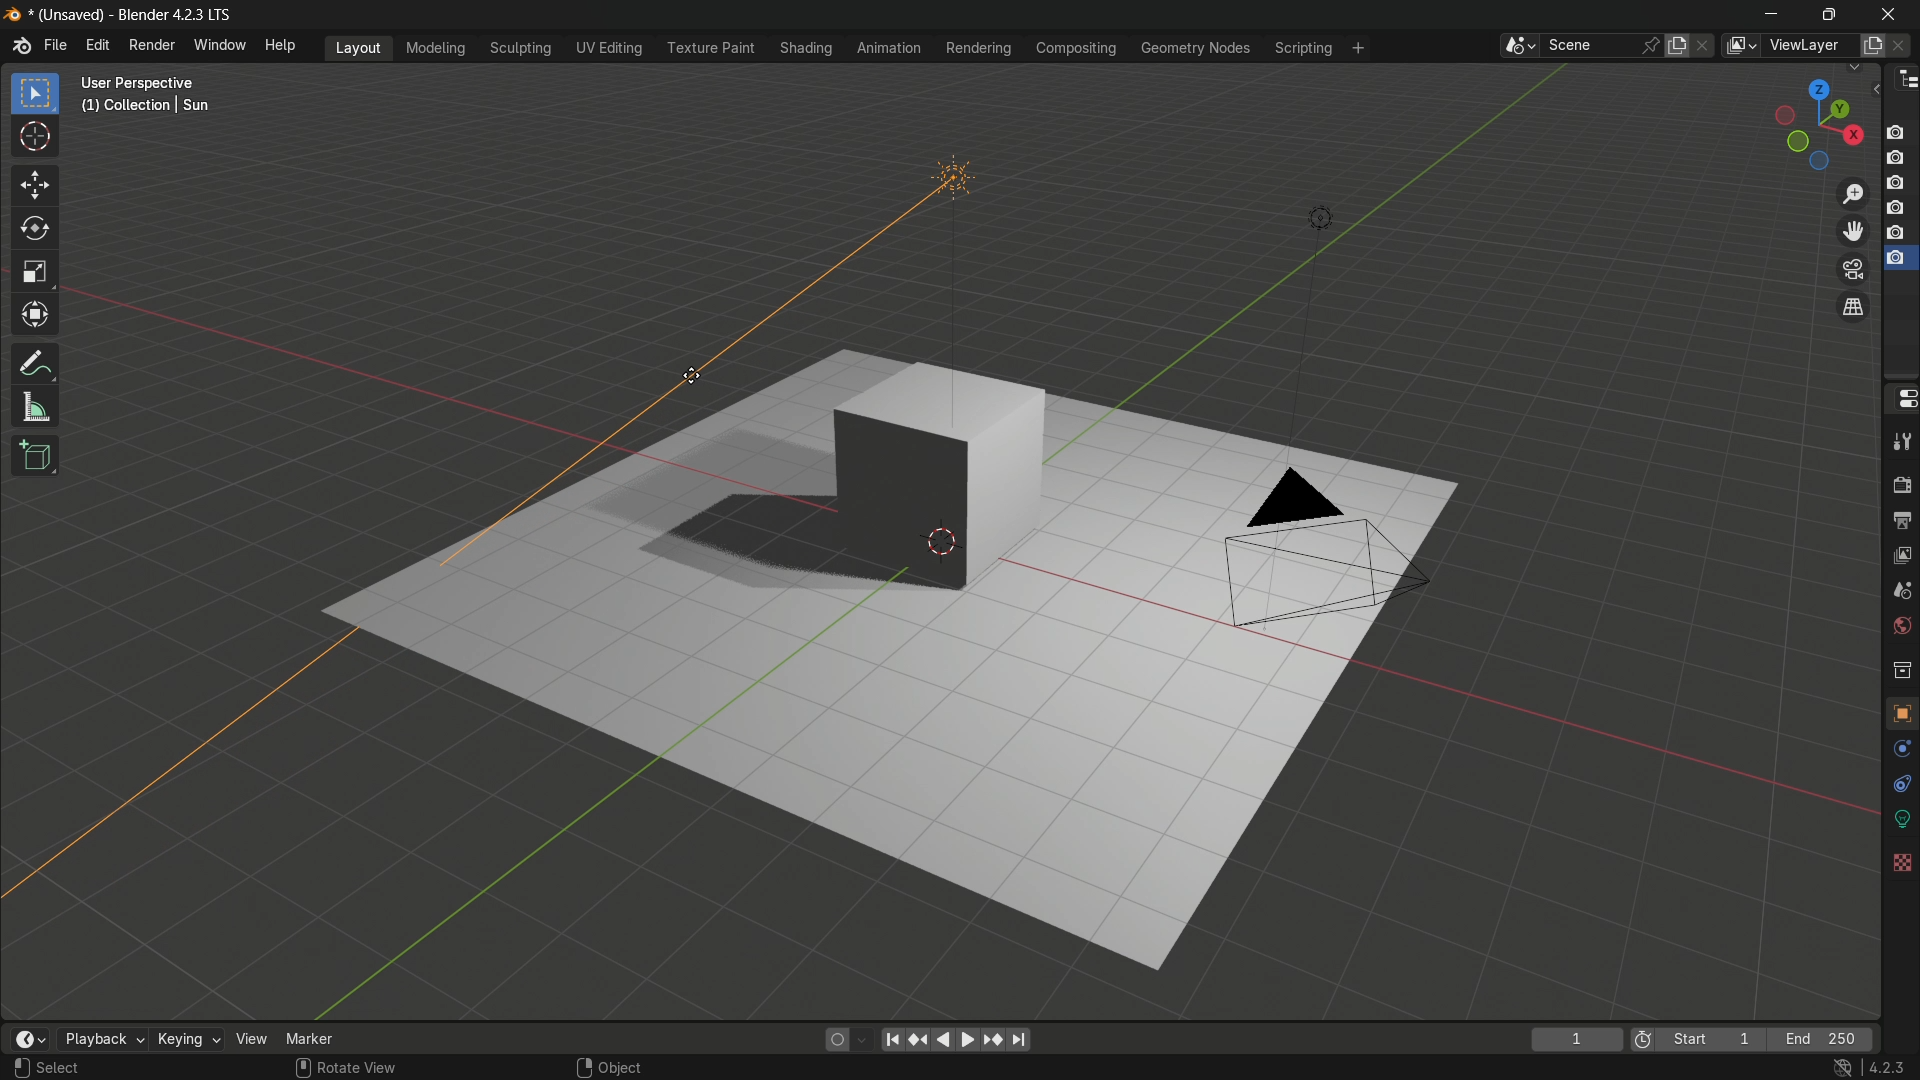 The height and width of the screenshot is (1080, 1920). Describe the element at coordinates (34, 274) in the screenshot. I see `scale` at that location.